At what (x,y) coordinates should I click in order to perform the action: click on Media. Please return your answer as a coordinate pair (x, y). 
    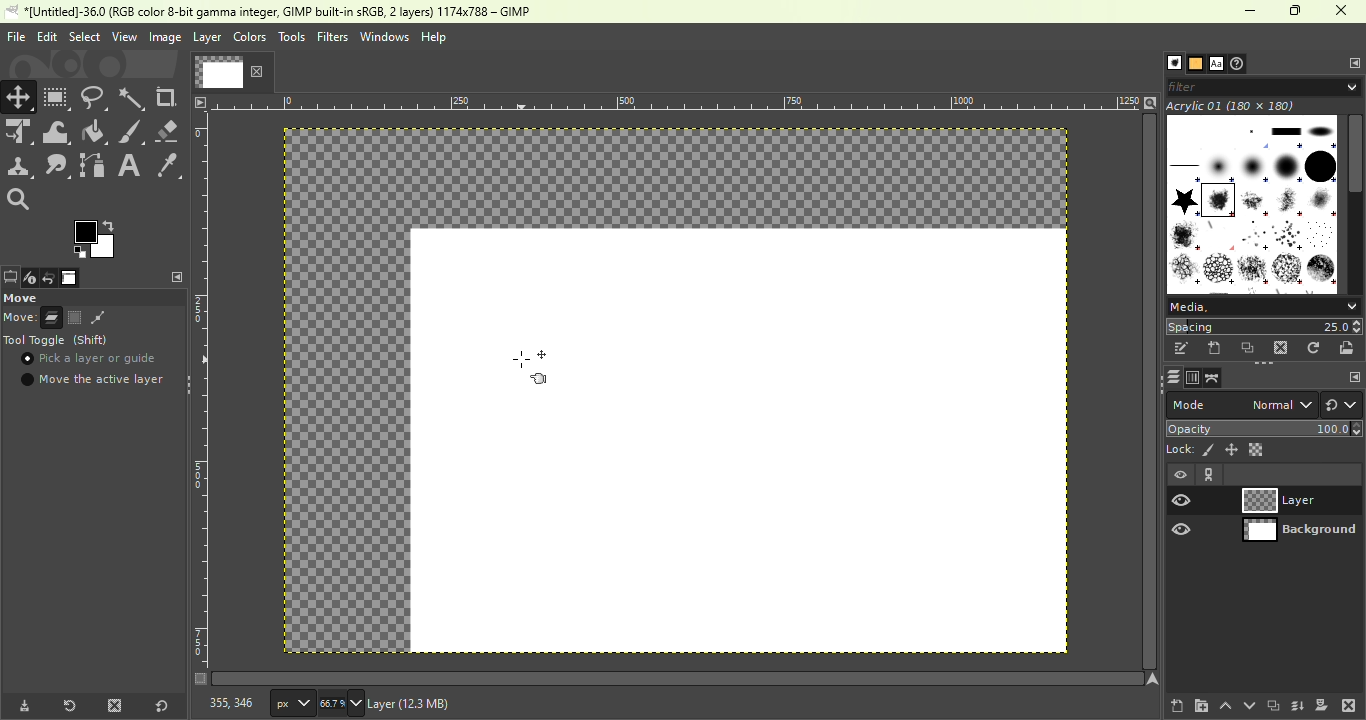
    Looking at the image, I should click on (1262, 305).